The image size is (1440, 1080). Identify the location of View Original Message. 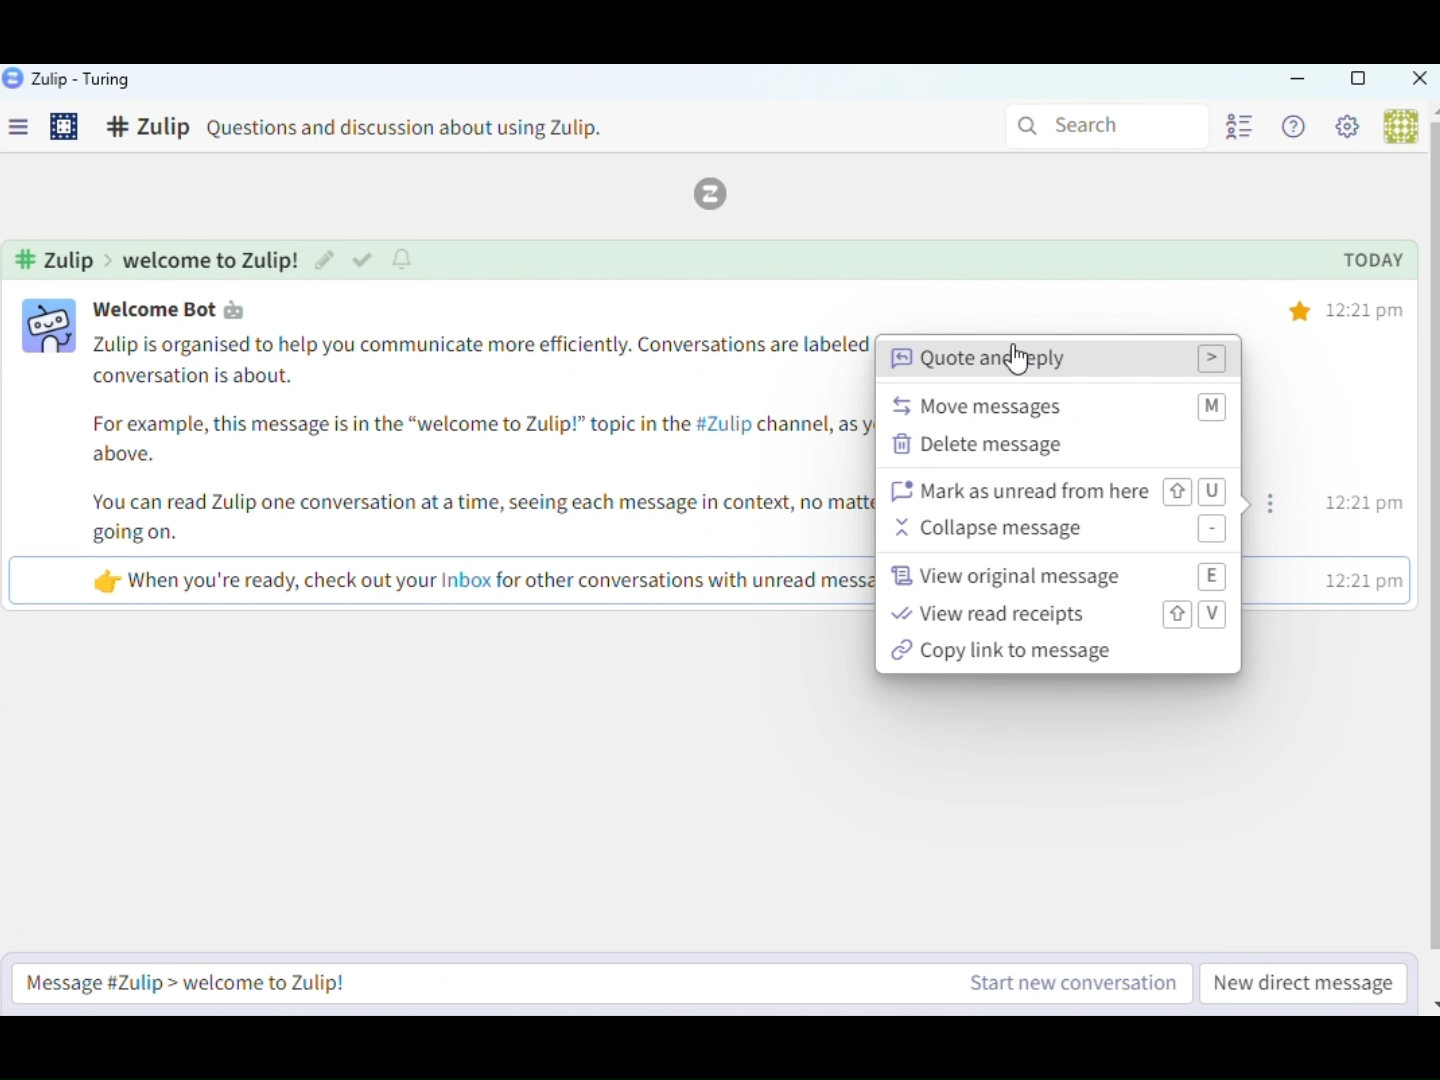
(1056, 576).